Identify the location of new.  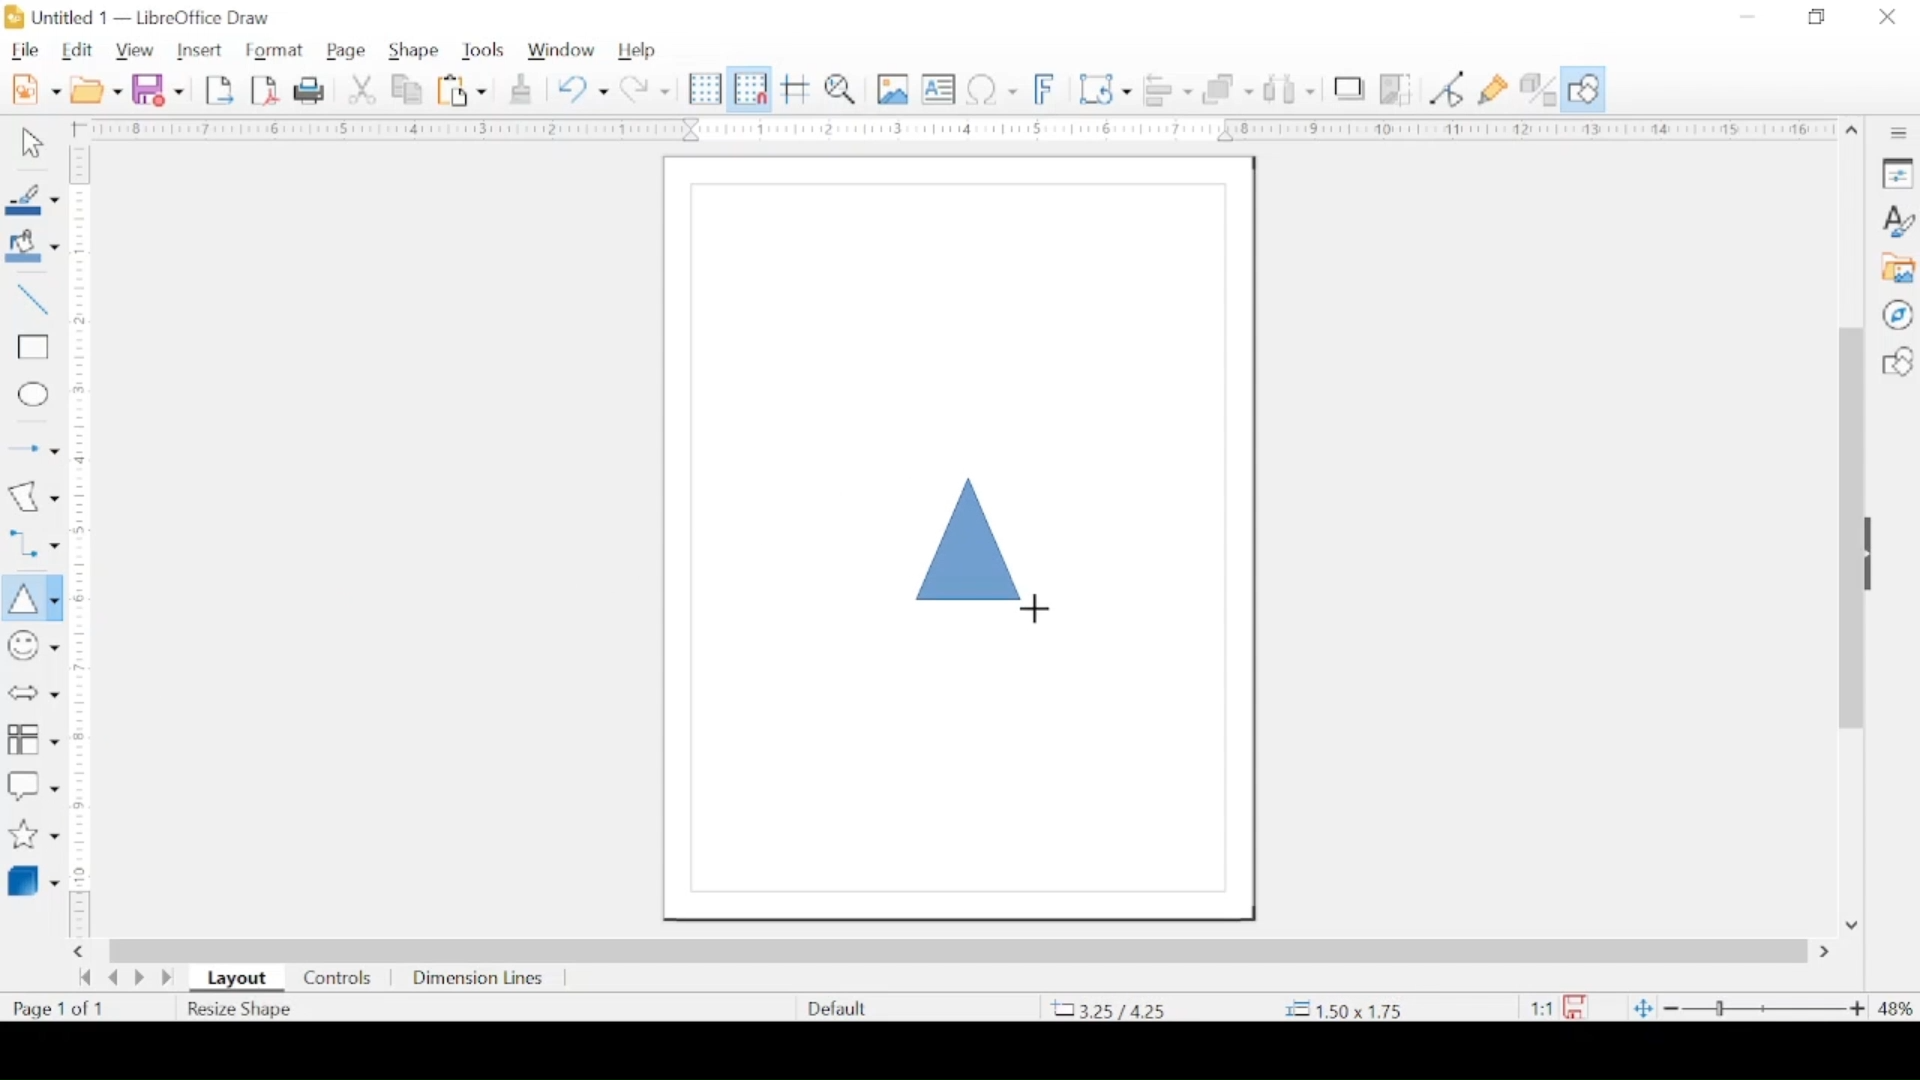
(38, 89).